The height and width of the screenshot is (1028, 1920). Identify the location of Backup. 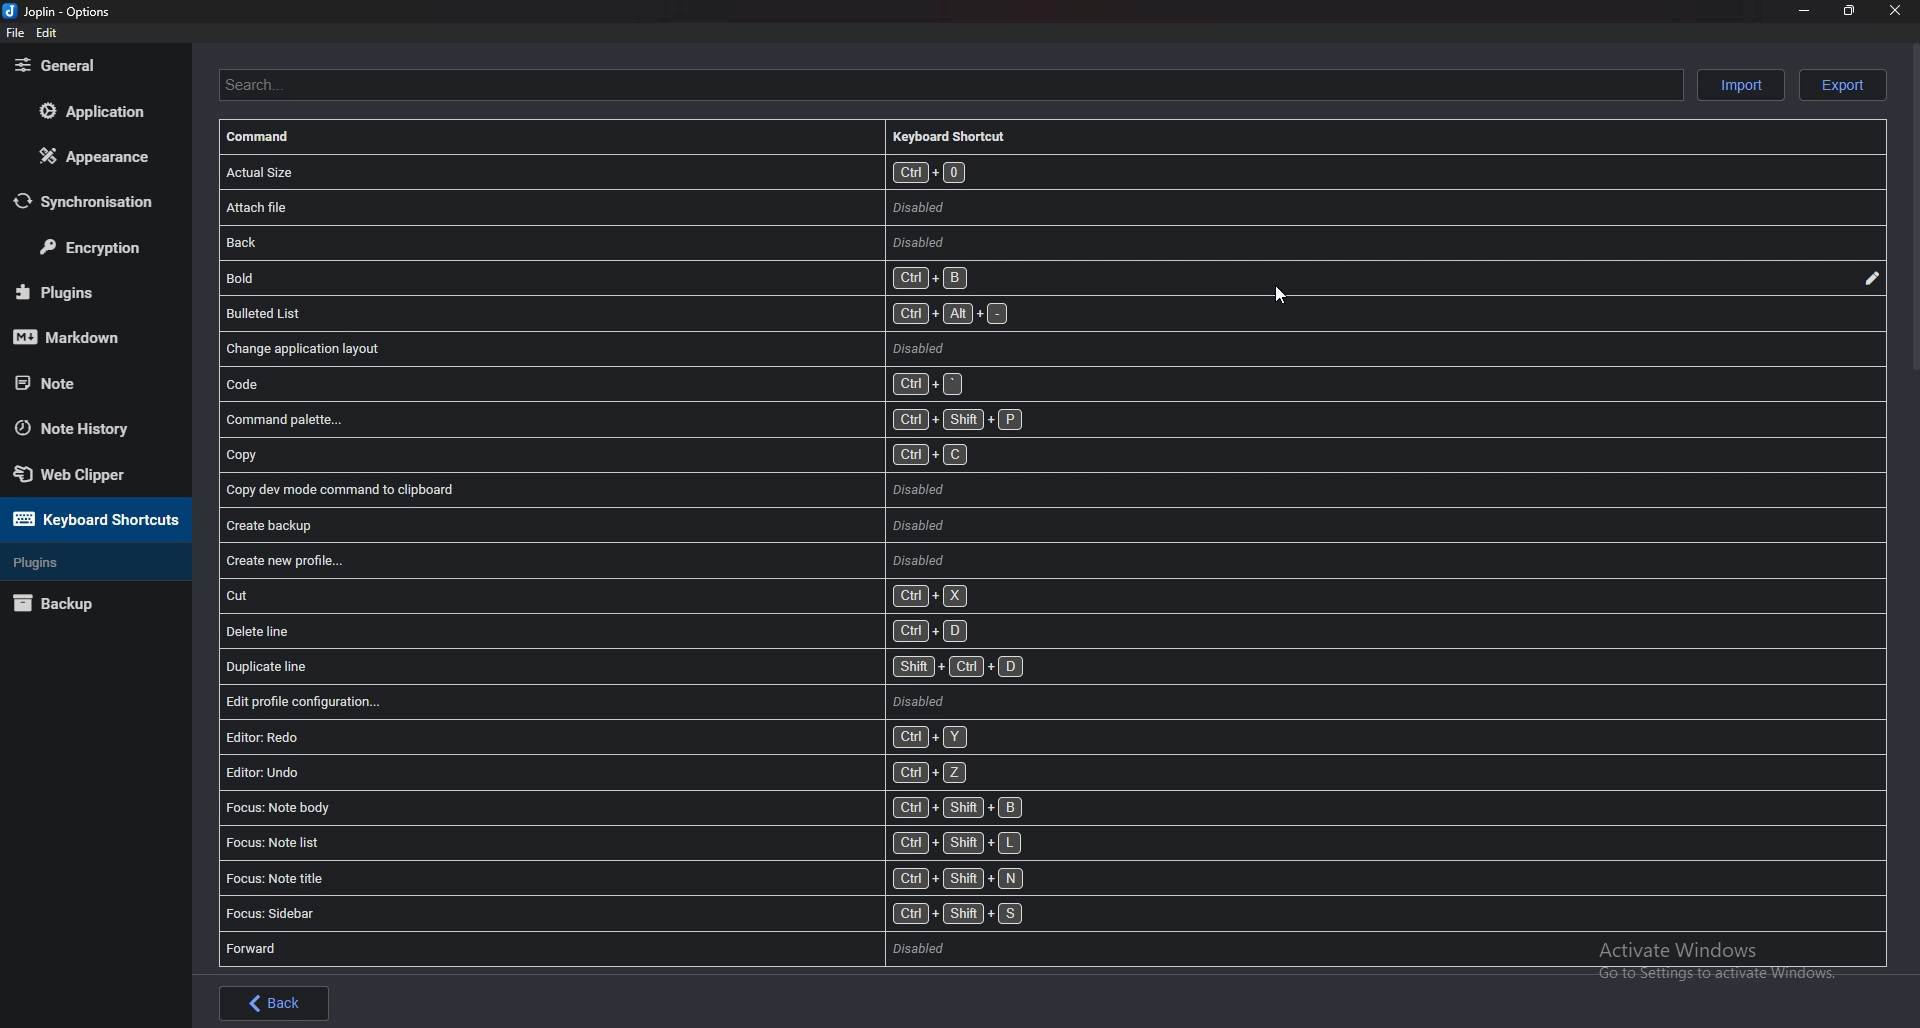
(82, 605).